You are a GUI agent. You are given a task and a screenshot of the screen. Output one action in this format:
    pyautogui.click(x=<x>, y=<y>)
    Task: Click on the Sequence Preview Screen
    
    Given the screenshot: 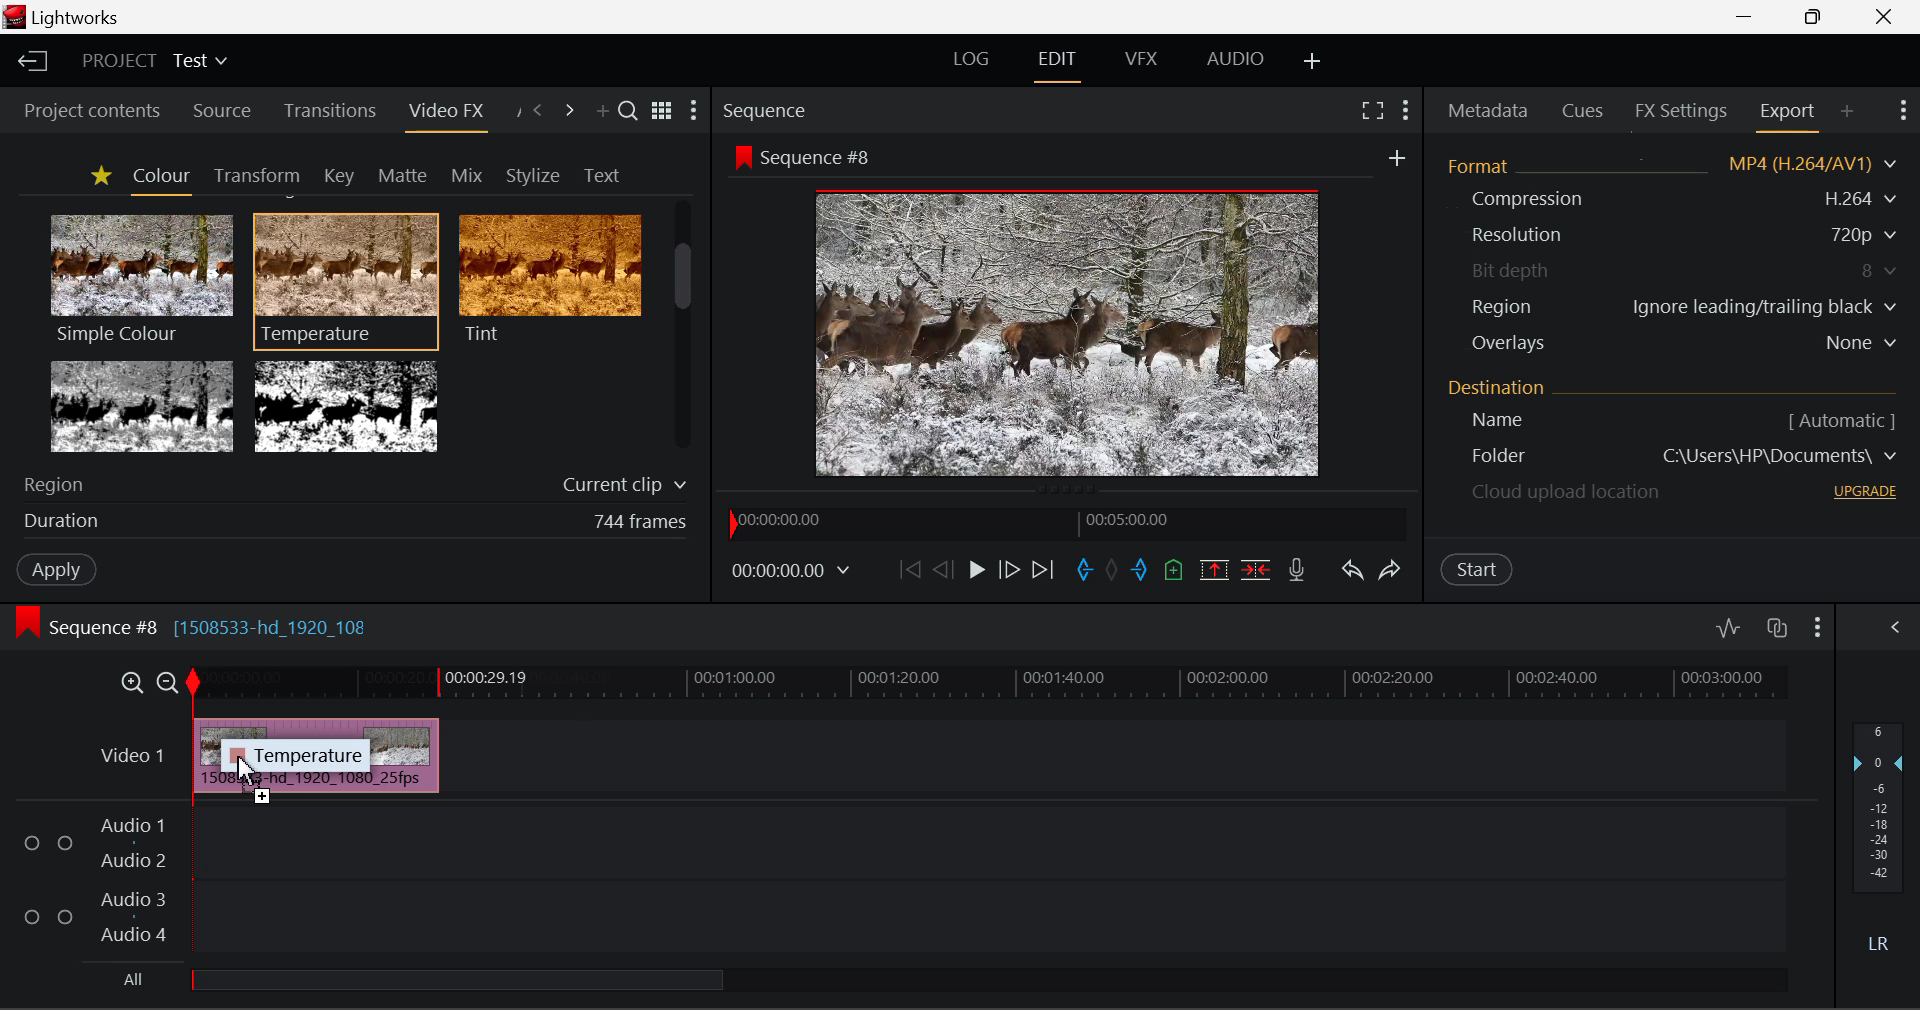 What is the action you would take?
    pyautogui.click(x=1072, y=331)
    